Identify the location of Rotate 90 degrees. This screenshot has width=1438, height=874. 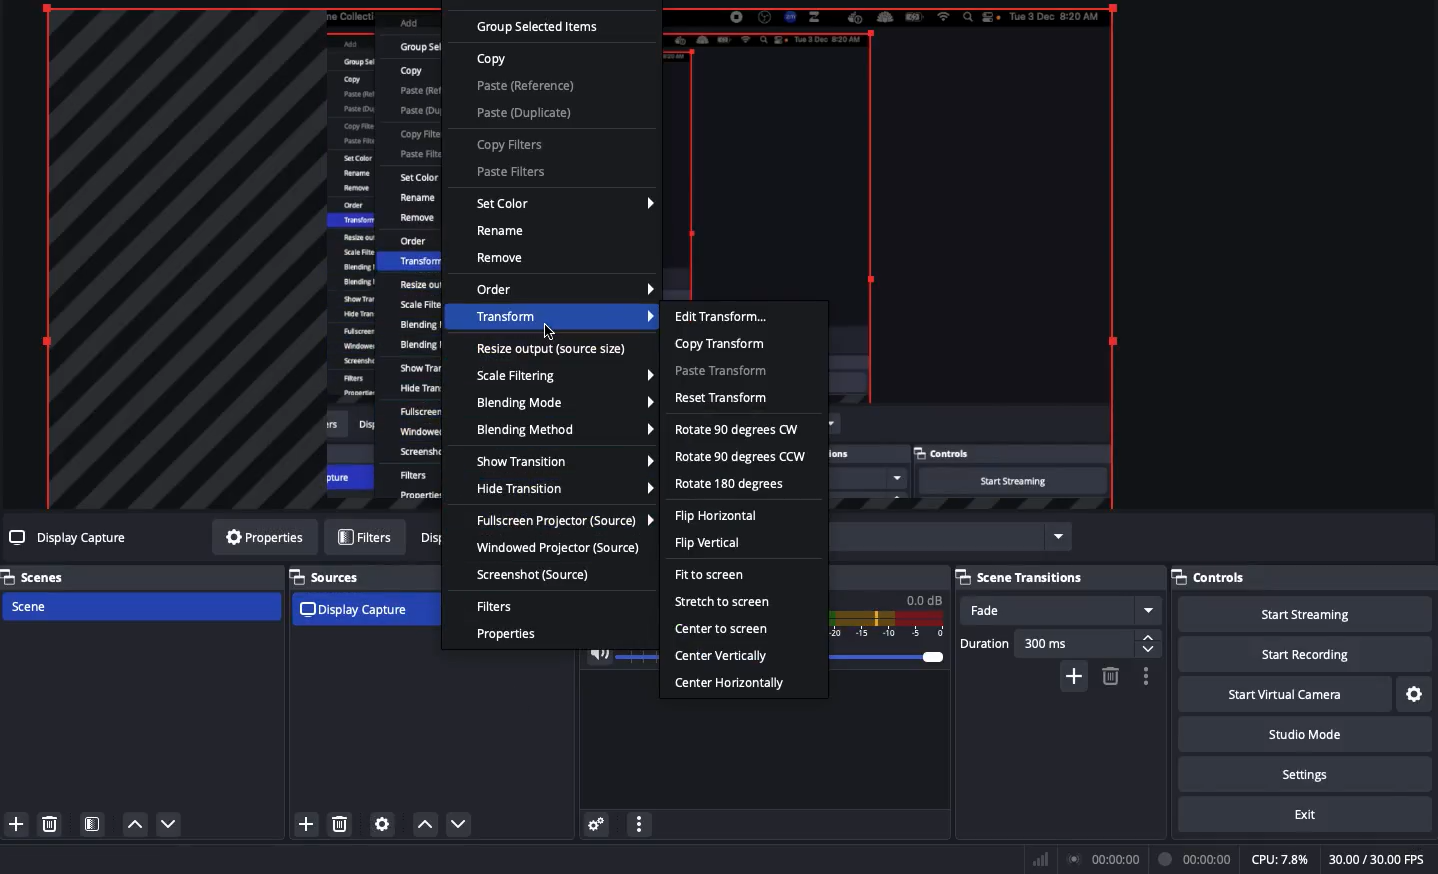
(741, 443).